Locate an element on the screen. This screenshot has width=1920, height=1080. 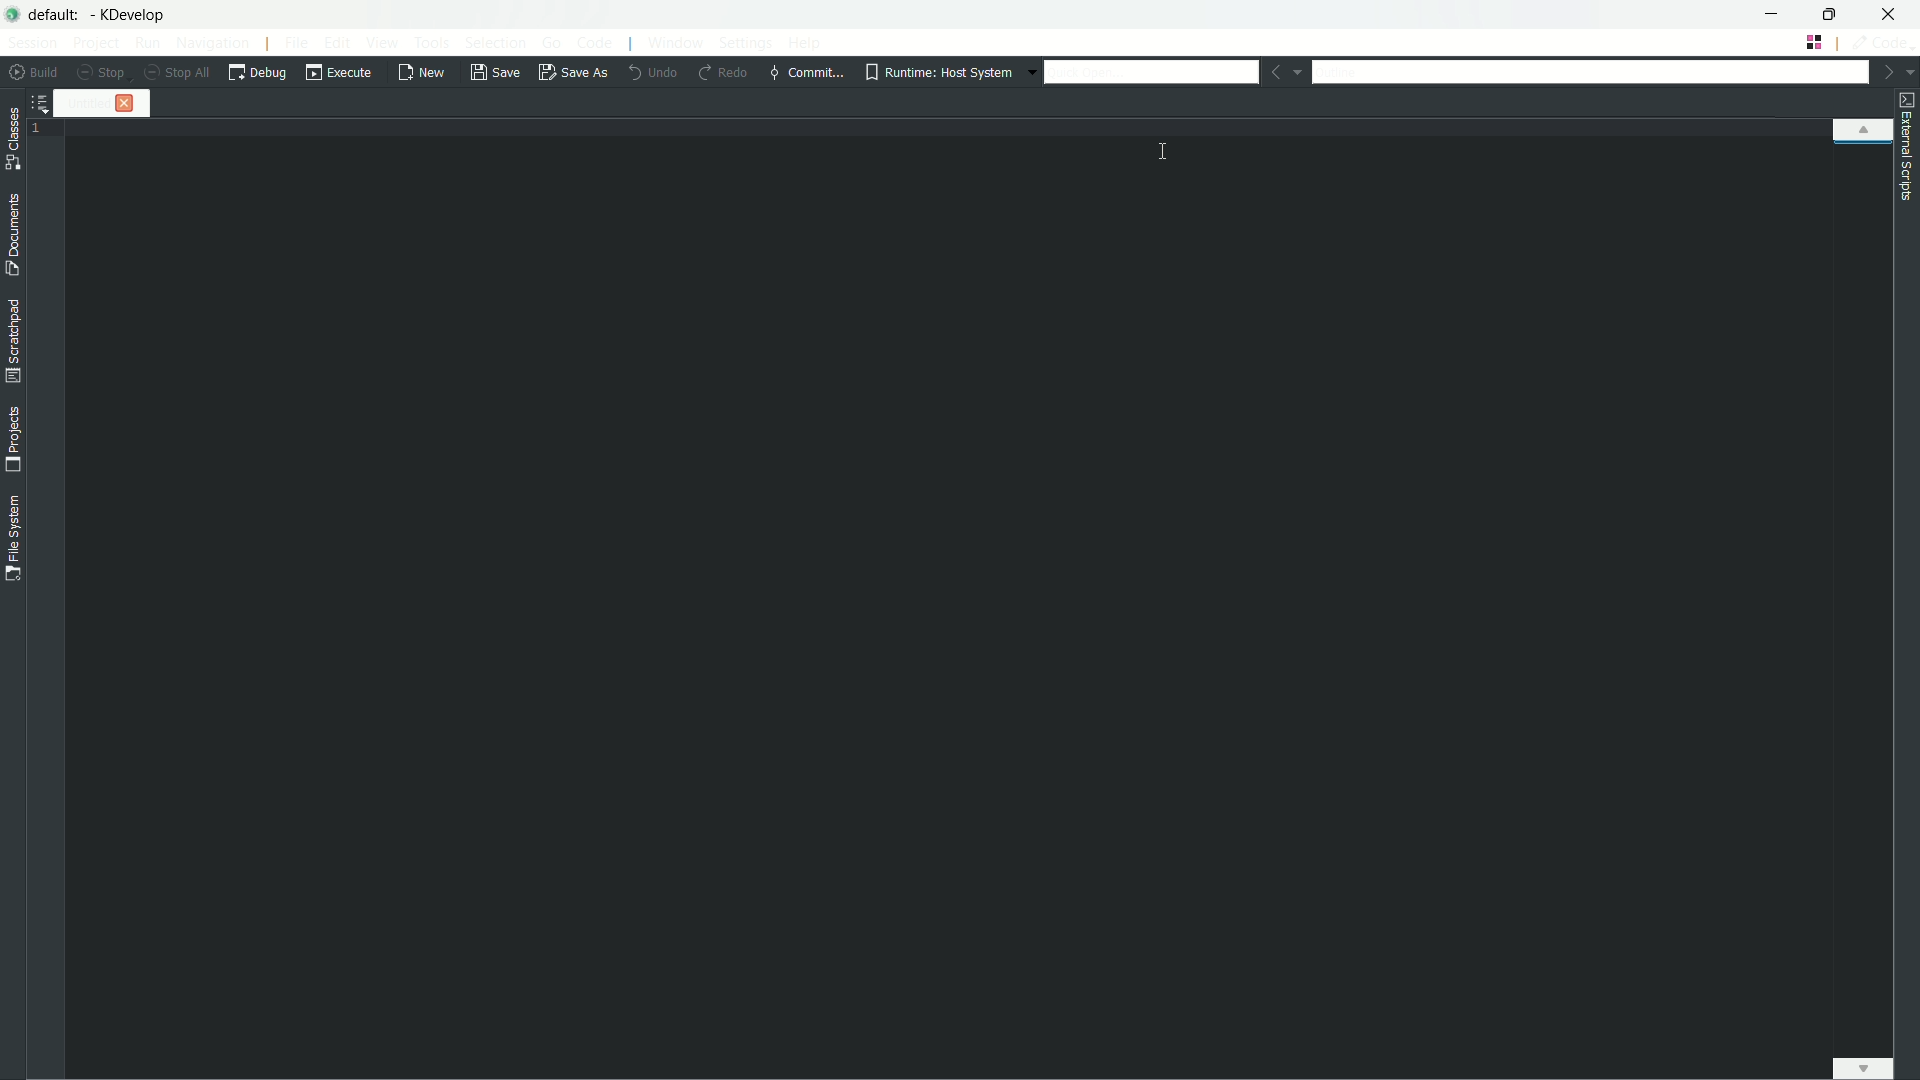
outline is located at coordinates (1588, 75).